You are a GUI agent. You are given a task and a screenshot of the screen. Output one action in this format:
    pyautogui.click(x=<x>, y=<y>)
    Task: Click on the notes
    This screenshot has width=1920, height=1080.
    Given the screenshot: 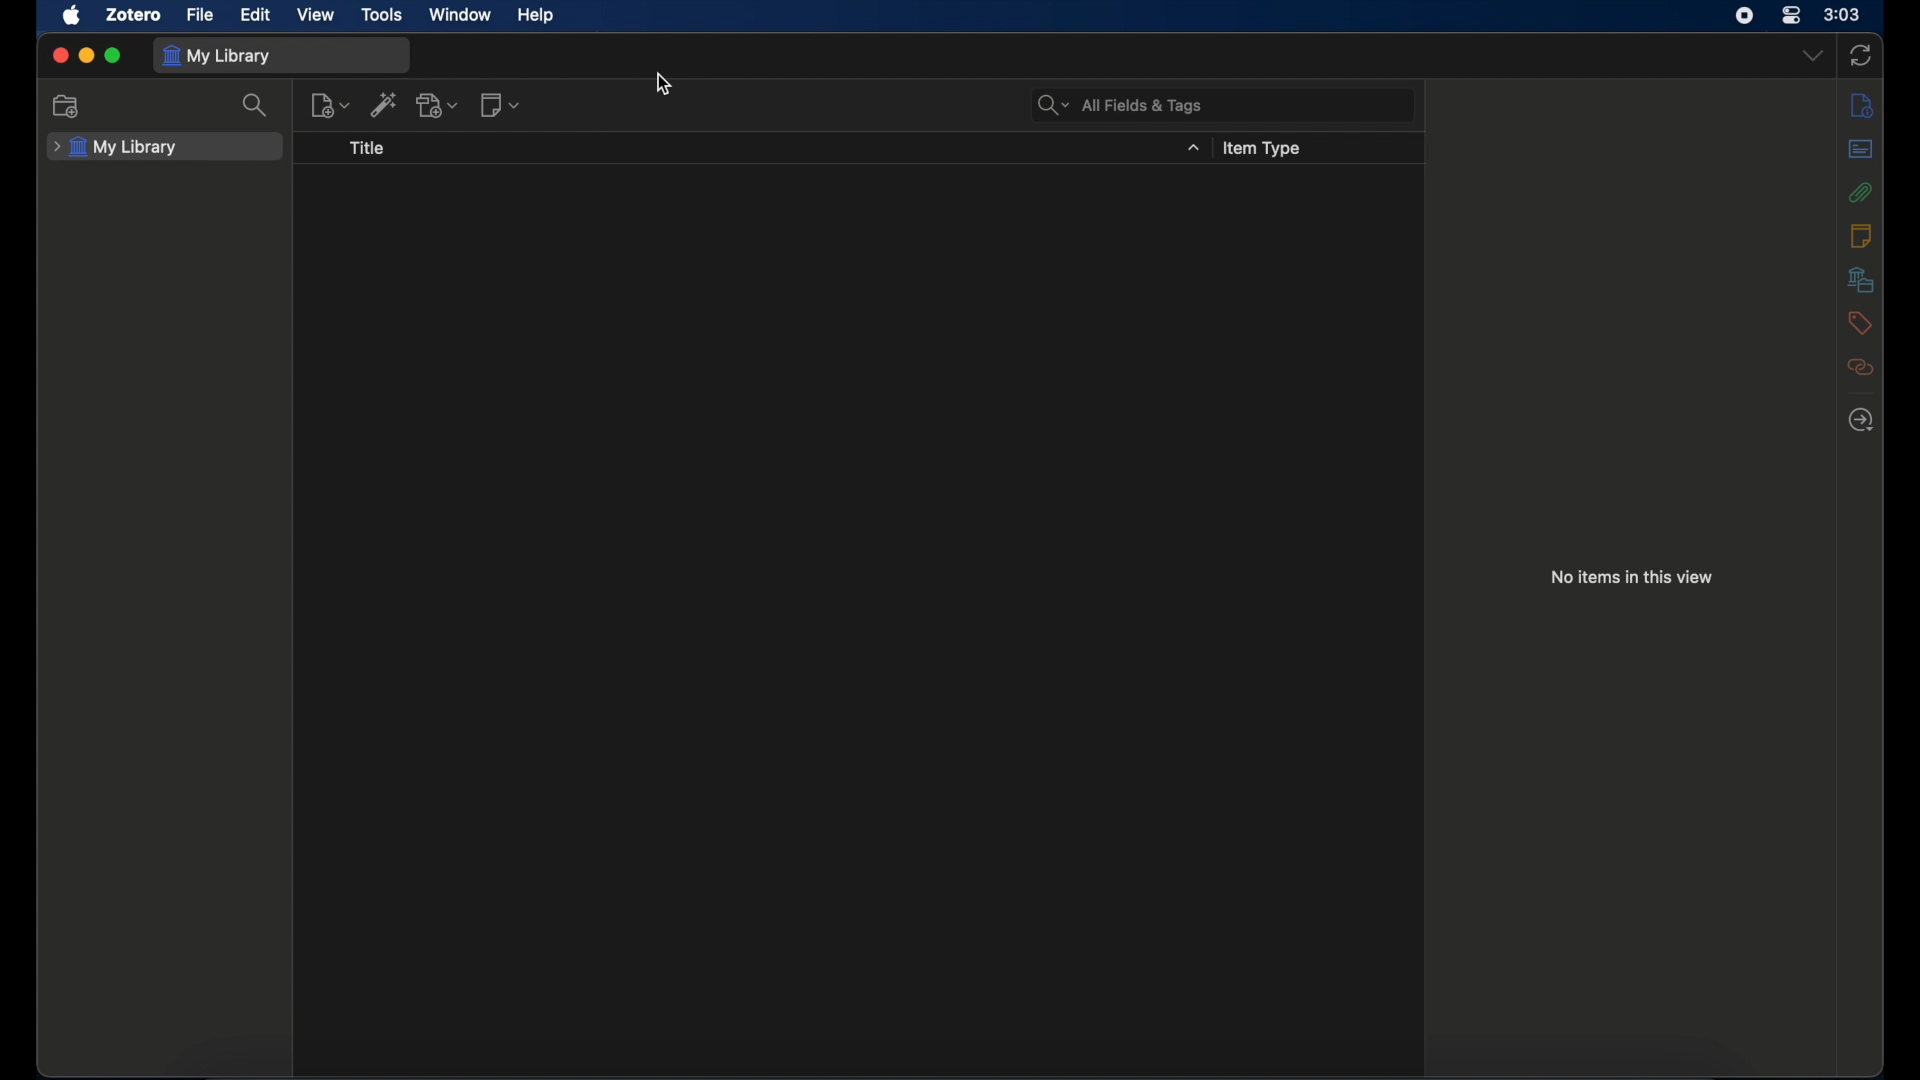 What is the action you would take?
    pyautogui.click(x=1862, y=235)
    